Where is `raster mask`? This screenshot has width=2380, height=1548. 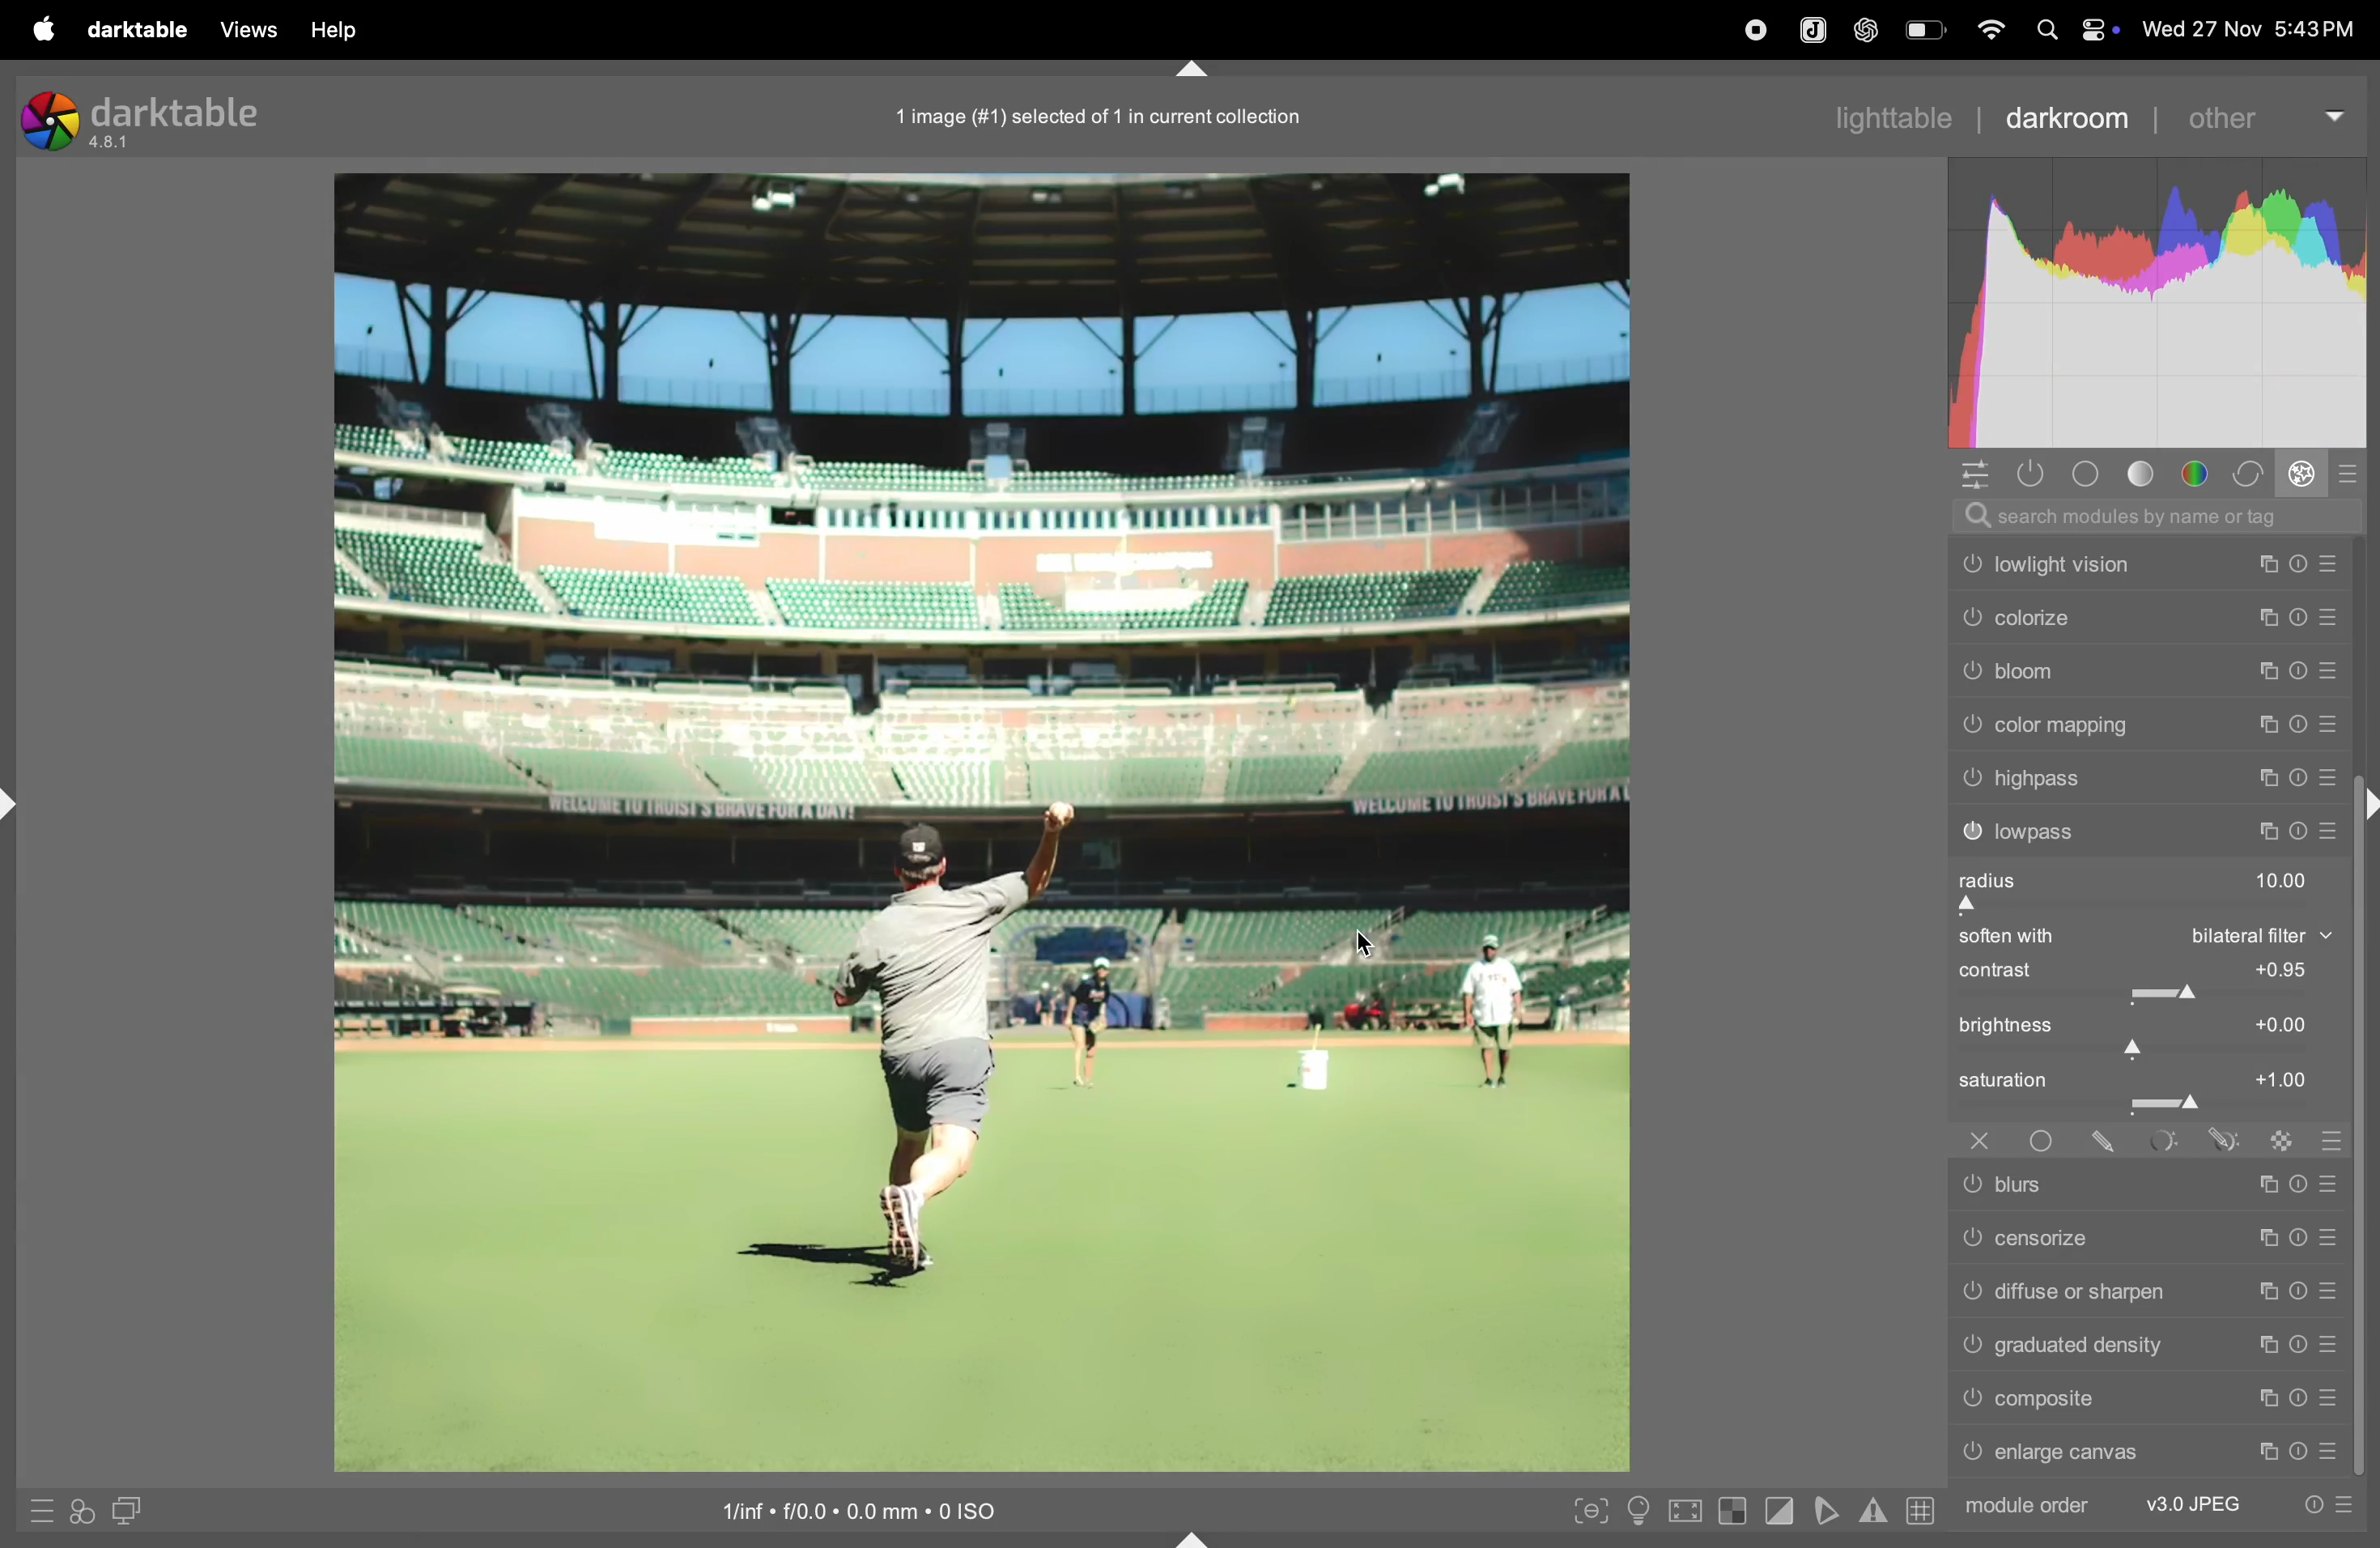
raster mask is located at coordinates (2280, 1145).